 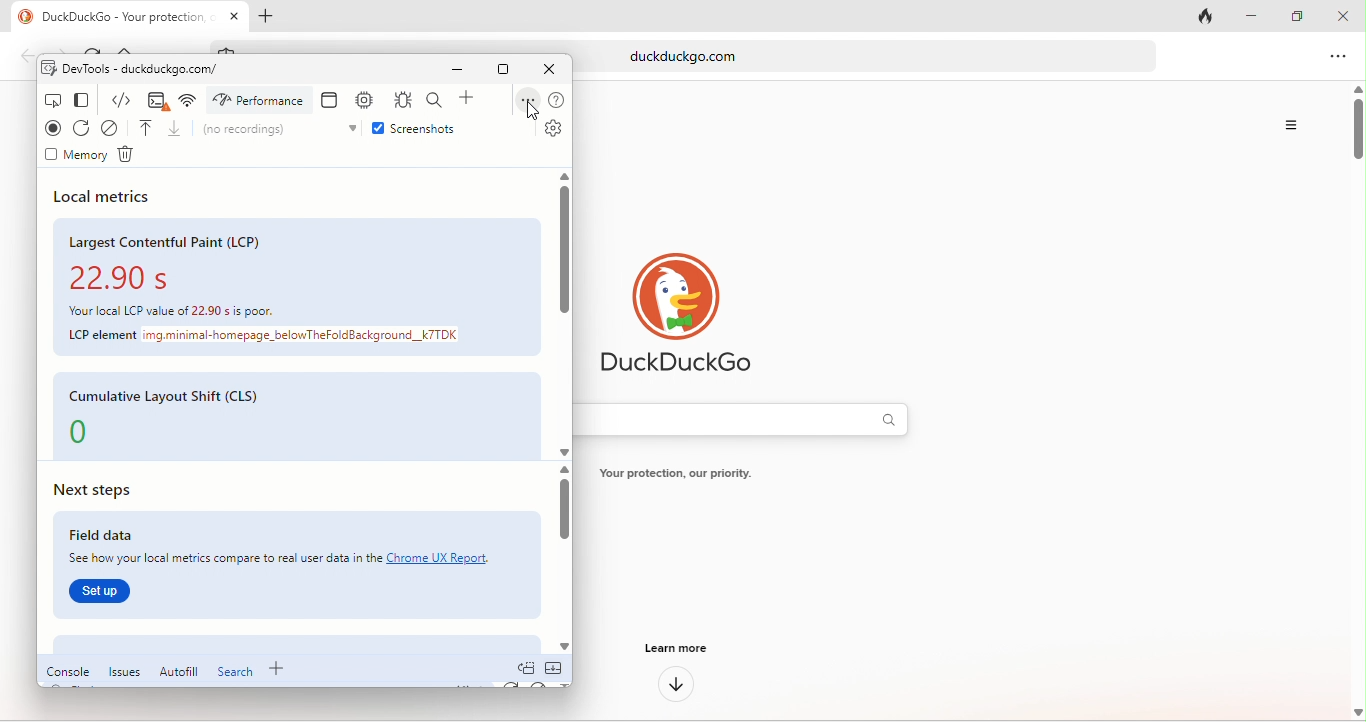 What do you see at coordinates (145, 129) in the screenshot?
I see `load` at bounding box center [145, 129].